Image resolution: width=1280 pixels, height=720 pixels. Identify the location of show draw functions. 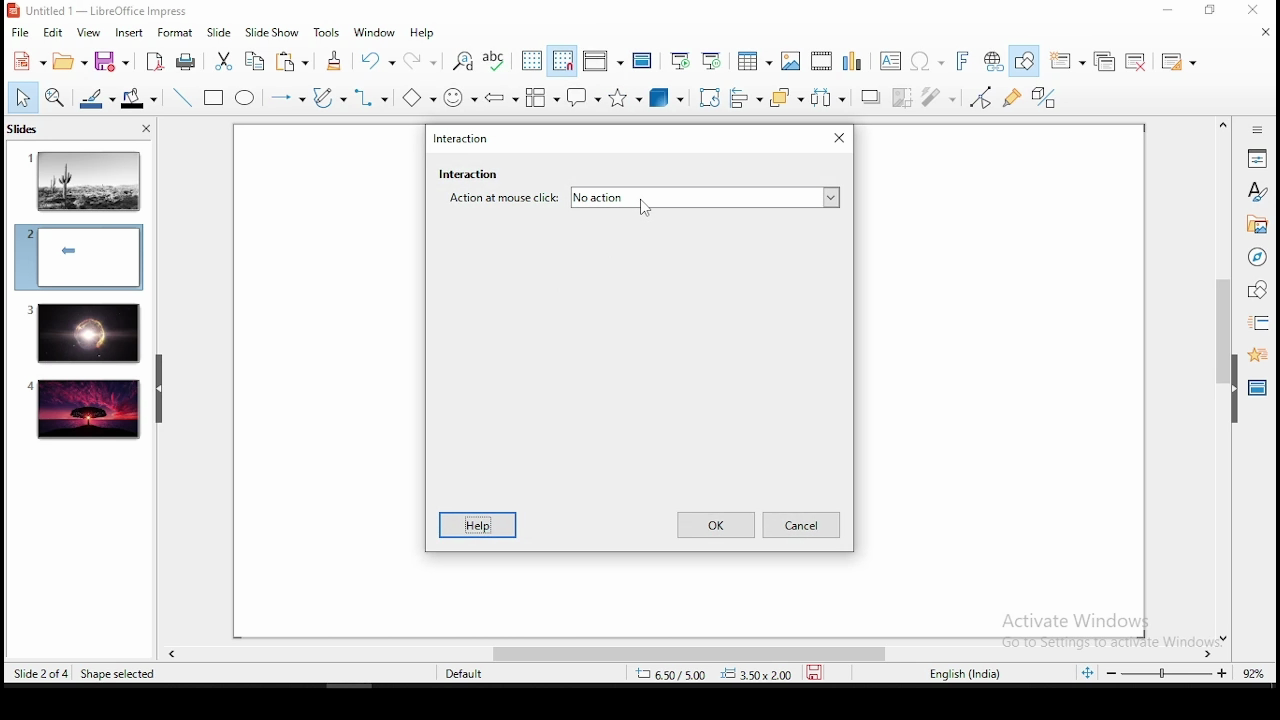
(1026, 61).